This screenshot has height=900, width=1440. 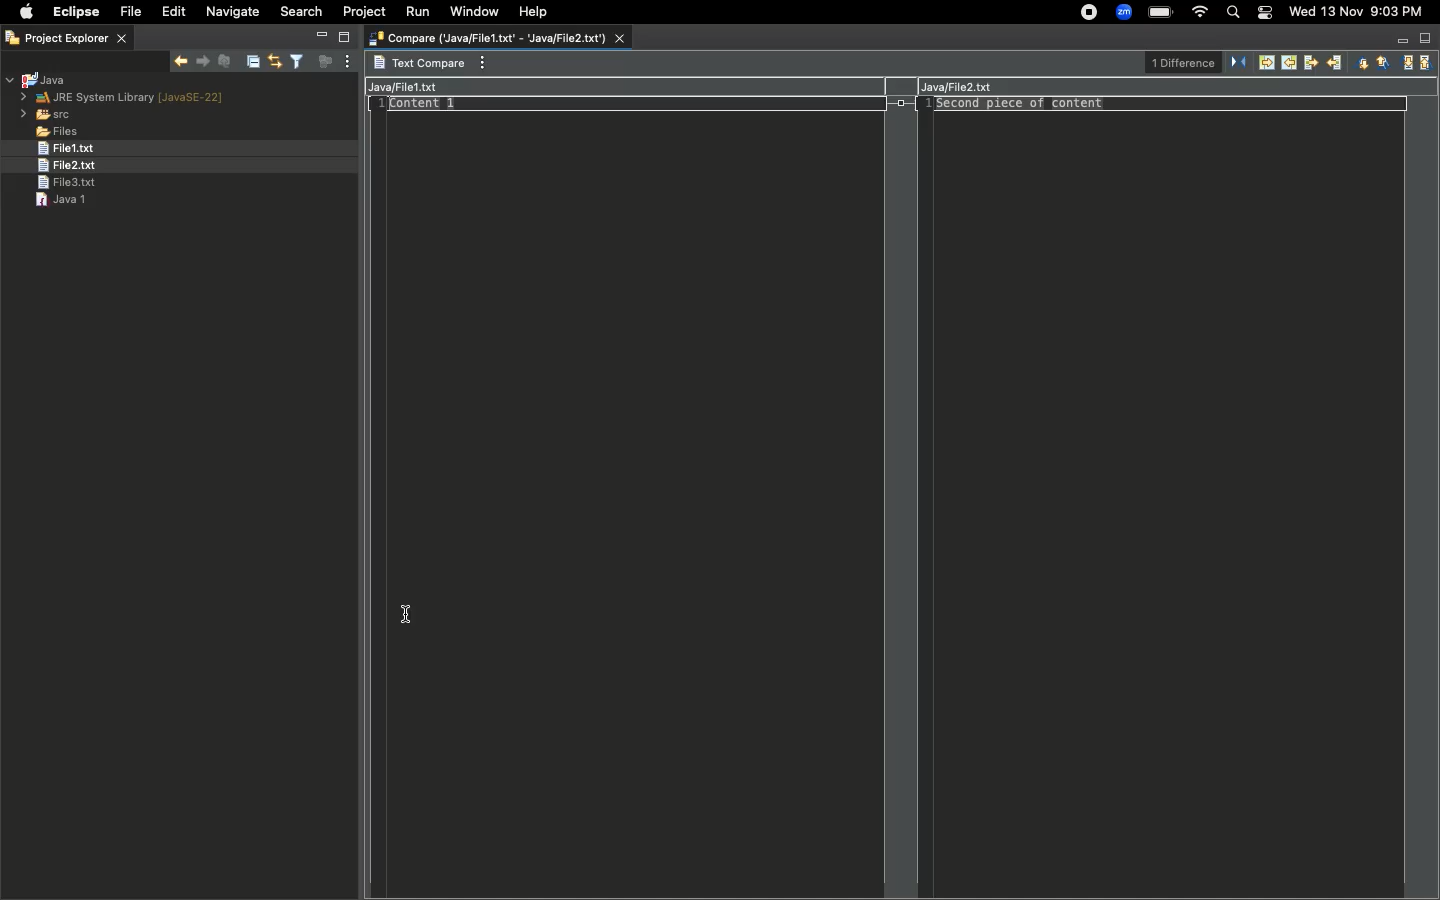 I want to click on Copy non-conflicting changes from left to right, so click(x=1267, y=62).